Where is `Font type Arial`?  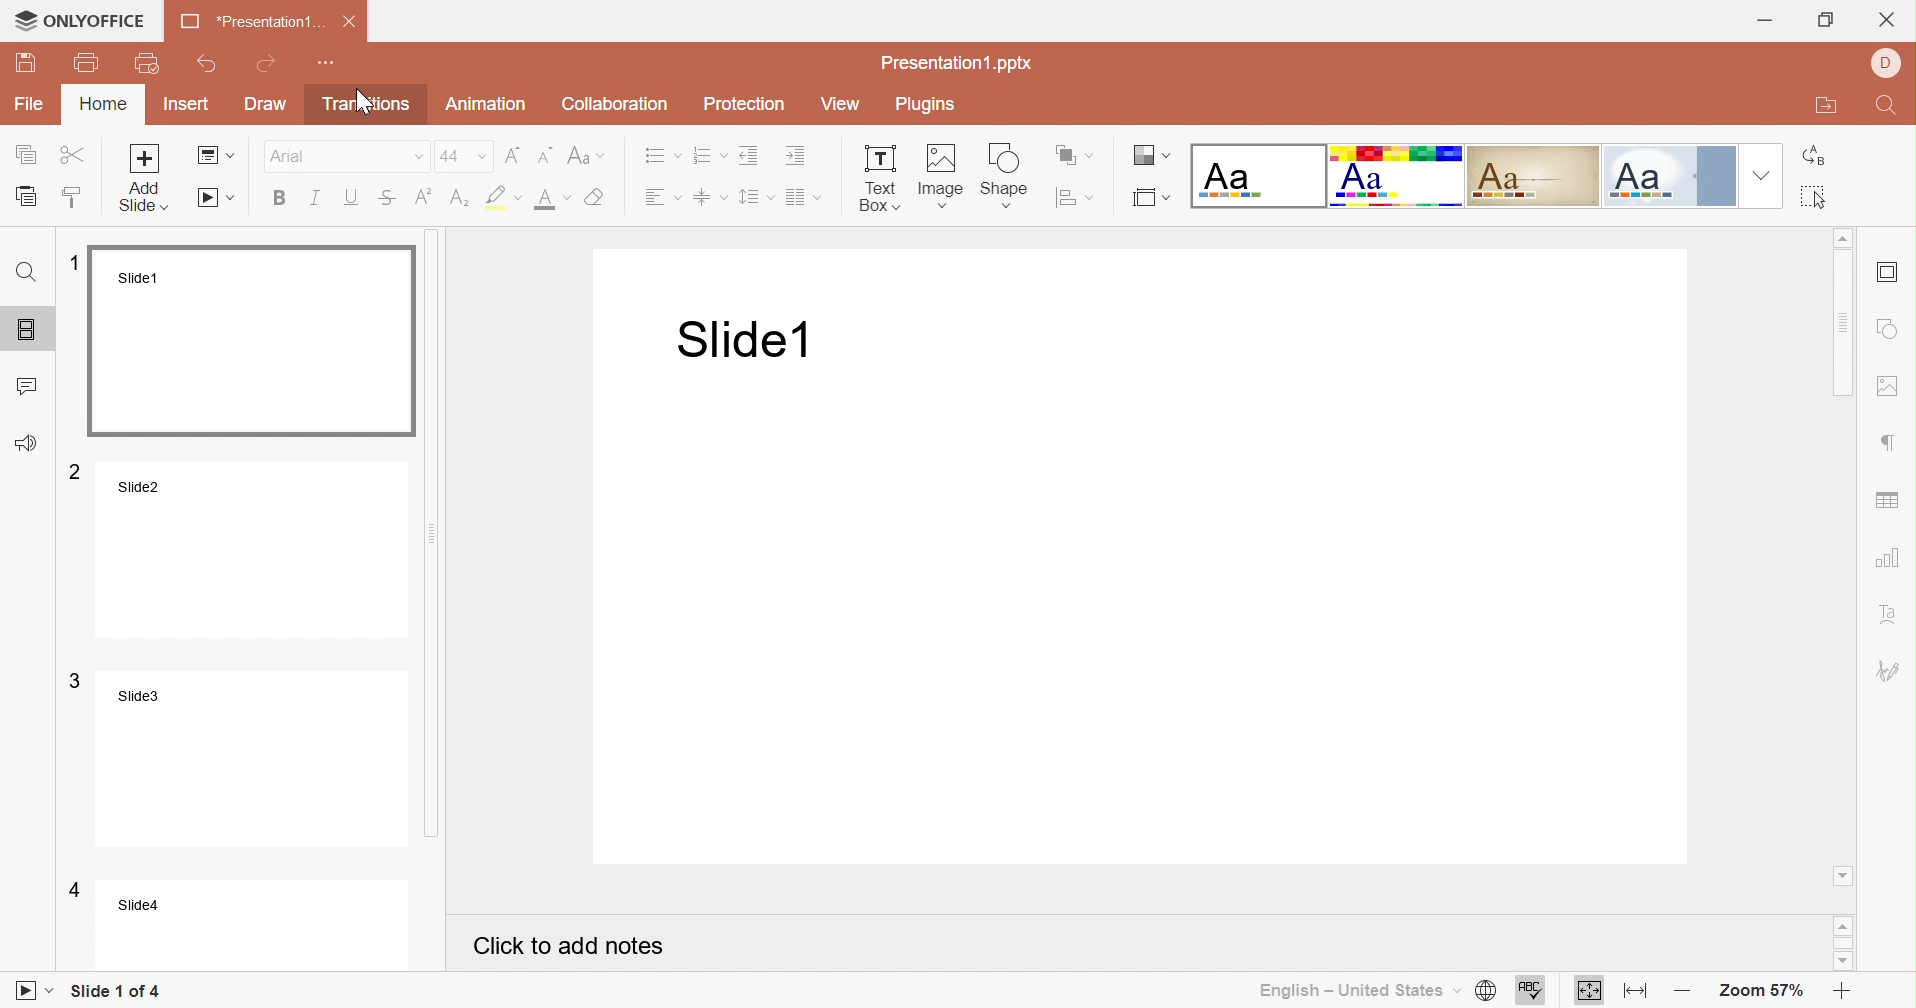 Font type Arial is located at coordinates (345, 156).